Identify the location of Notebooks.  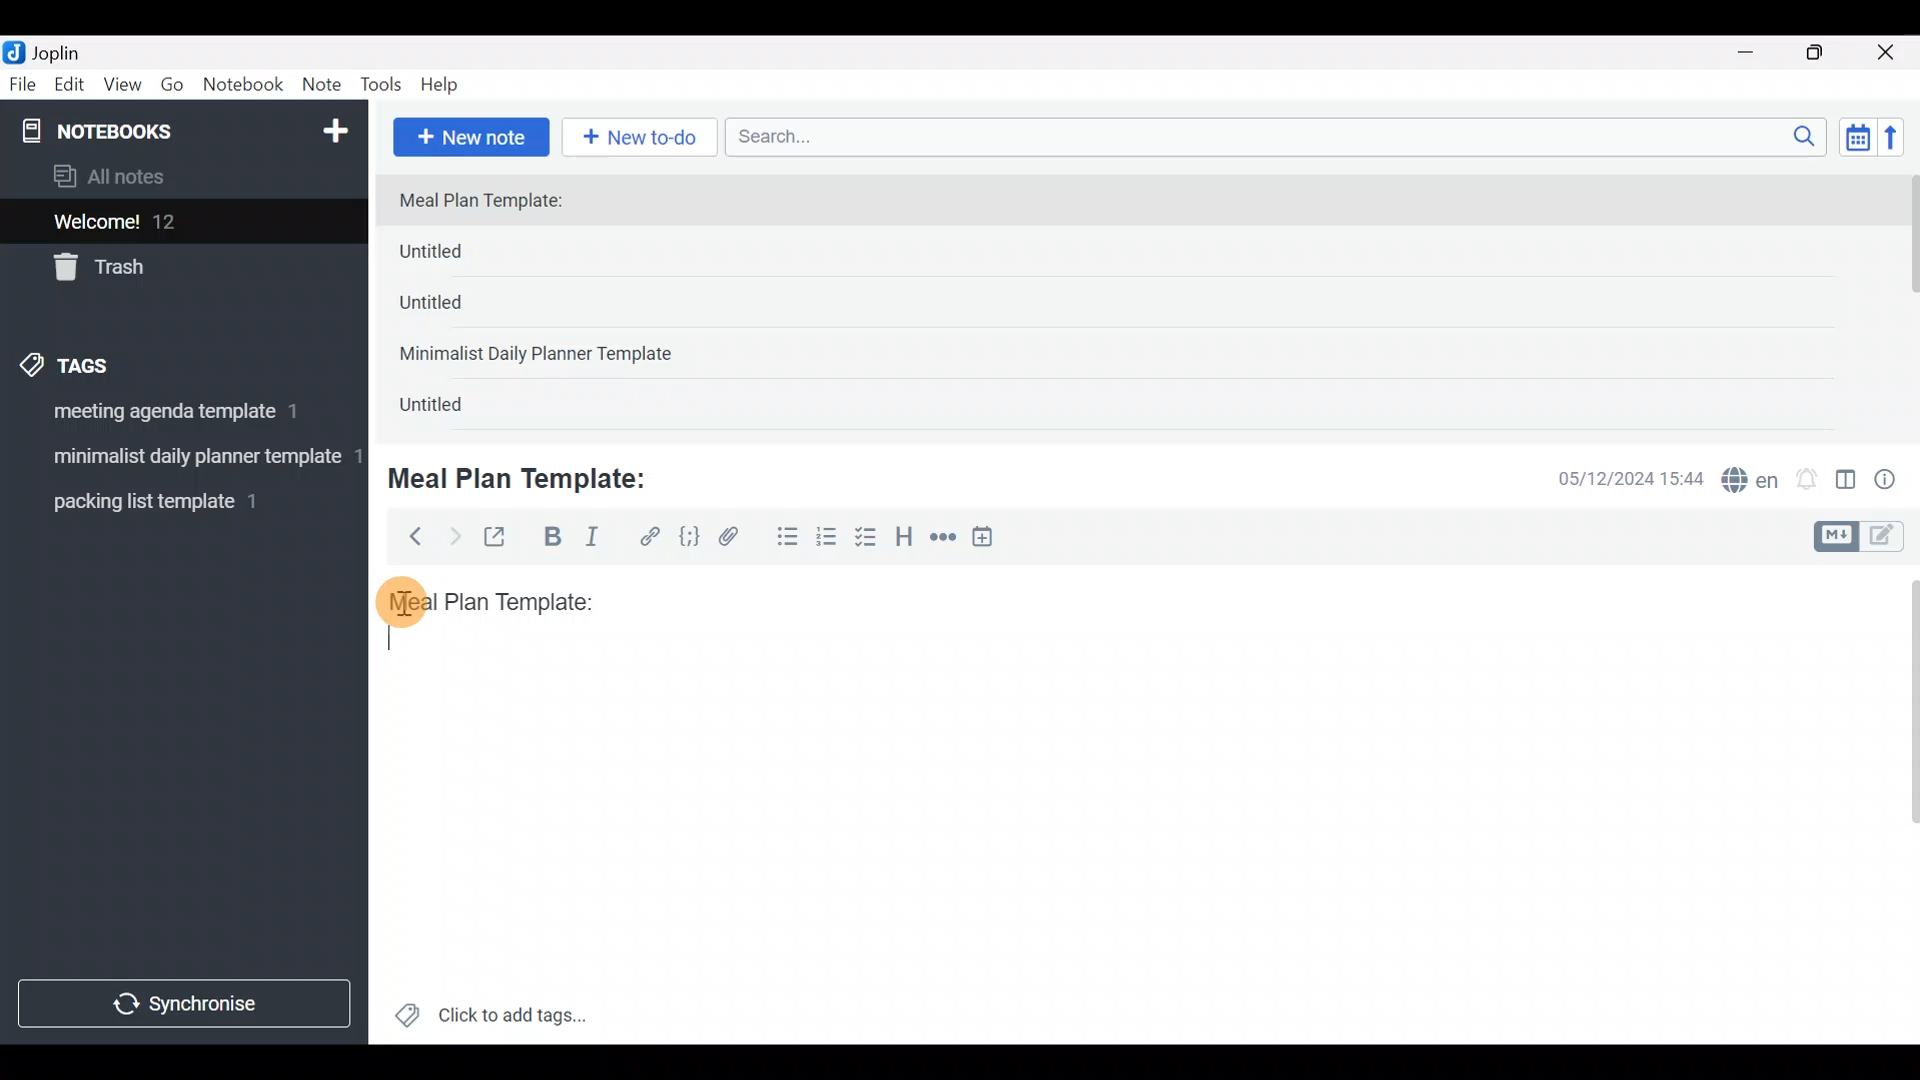
(141, 130).